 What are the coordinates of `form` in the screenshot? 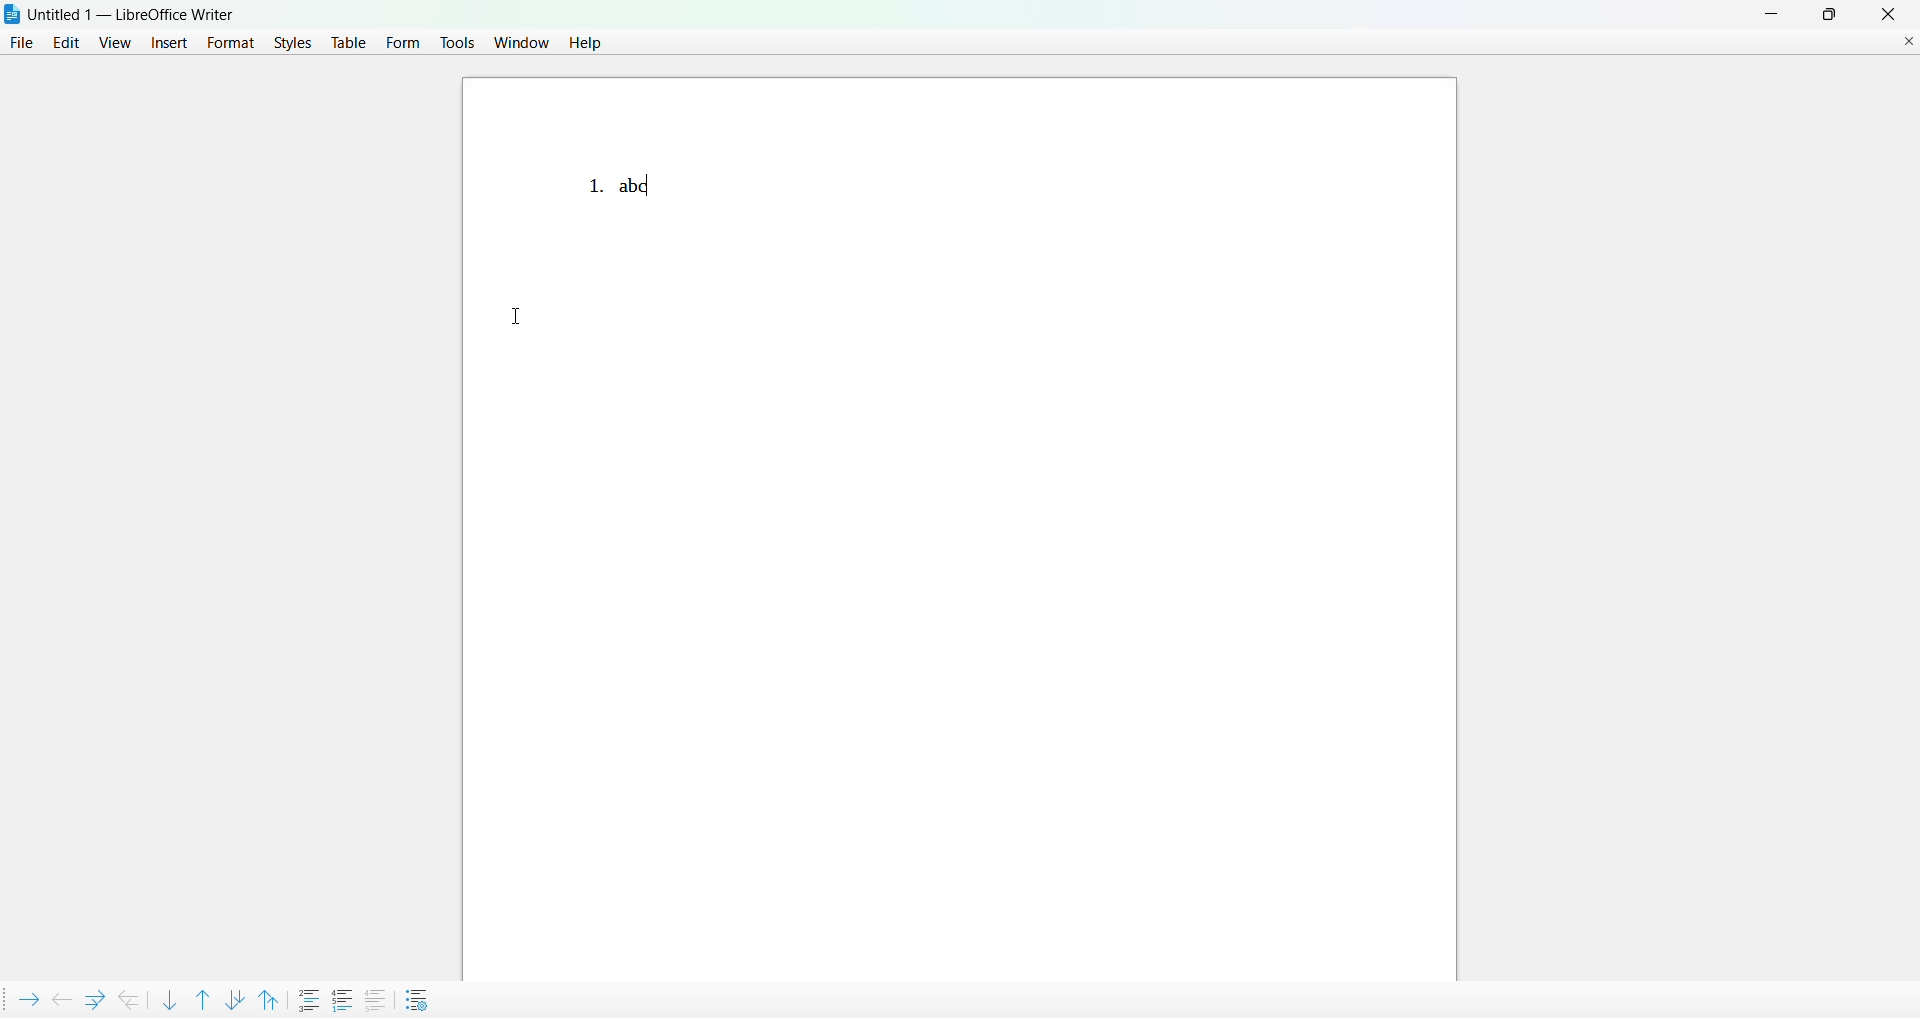 It's located at (404, 41).